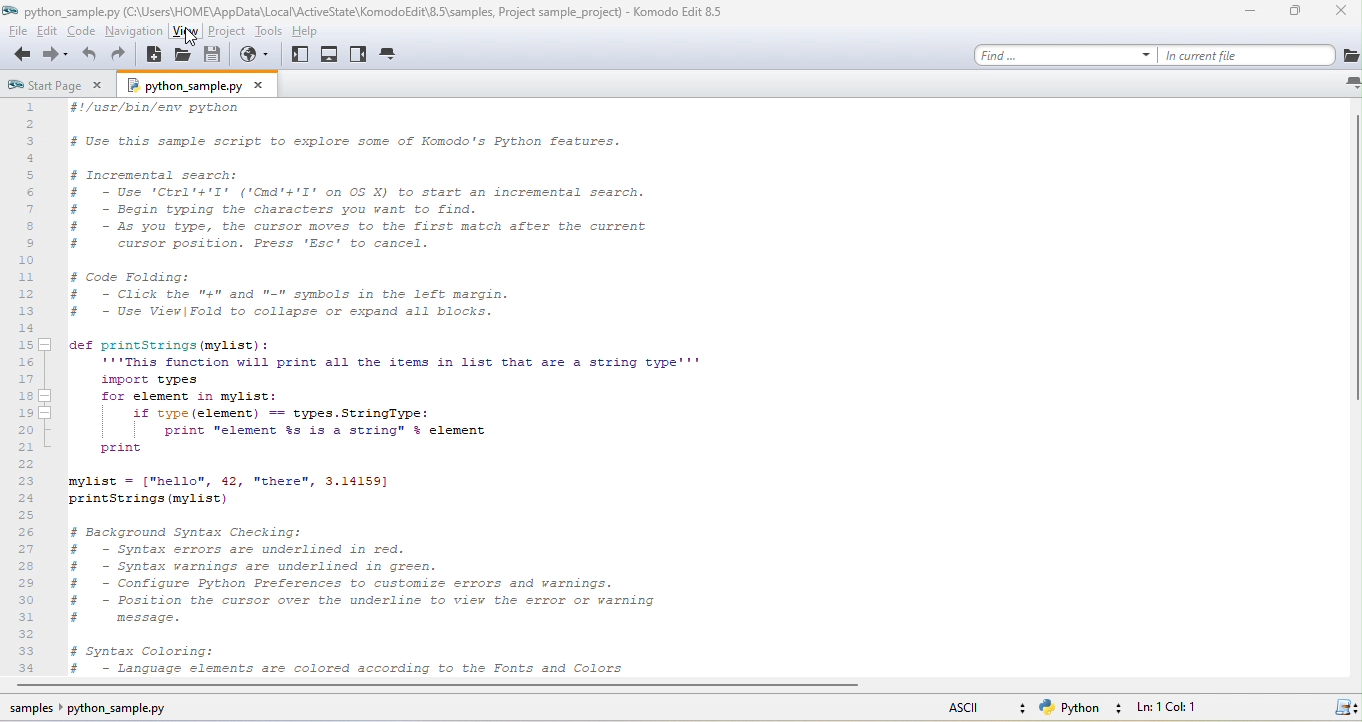 This screenshot has width=1362, height=722. Describe the element at coordinates (20, 57) in the screenshot. I see `back` at that location.